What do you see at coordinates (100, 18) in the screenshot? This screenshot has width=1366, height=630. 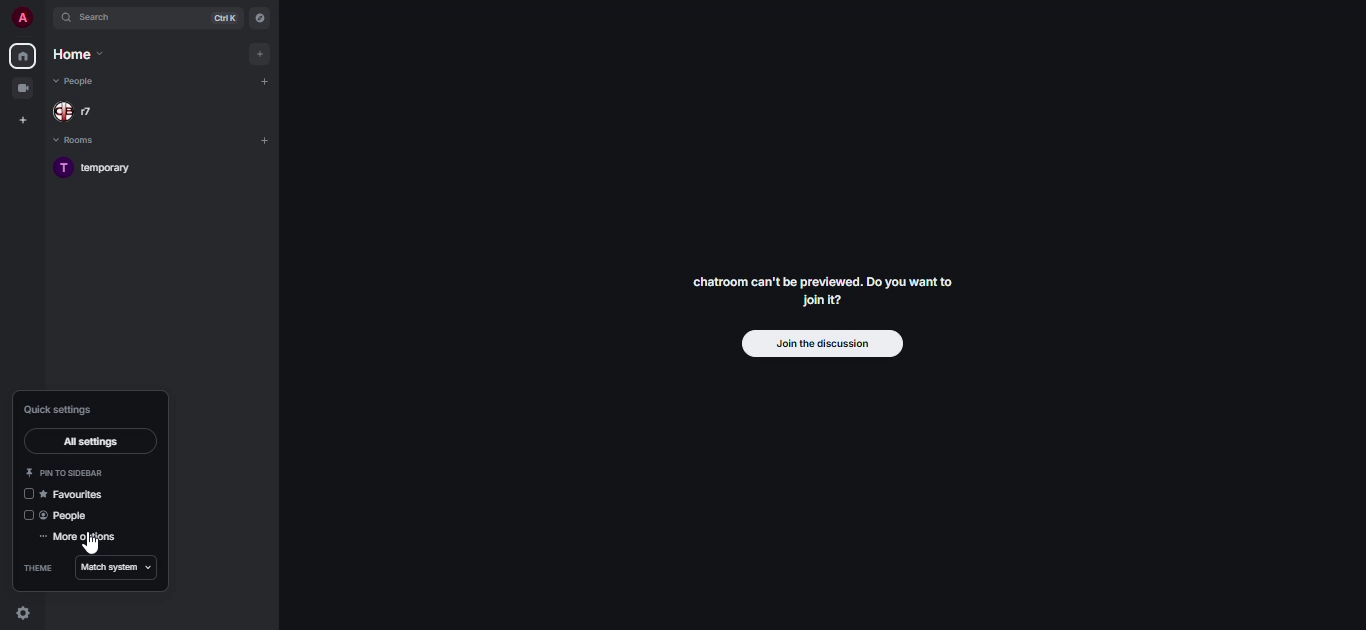 I see `search` at bounding box center [100, 18].